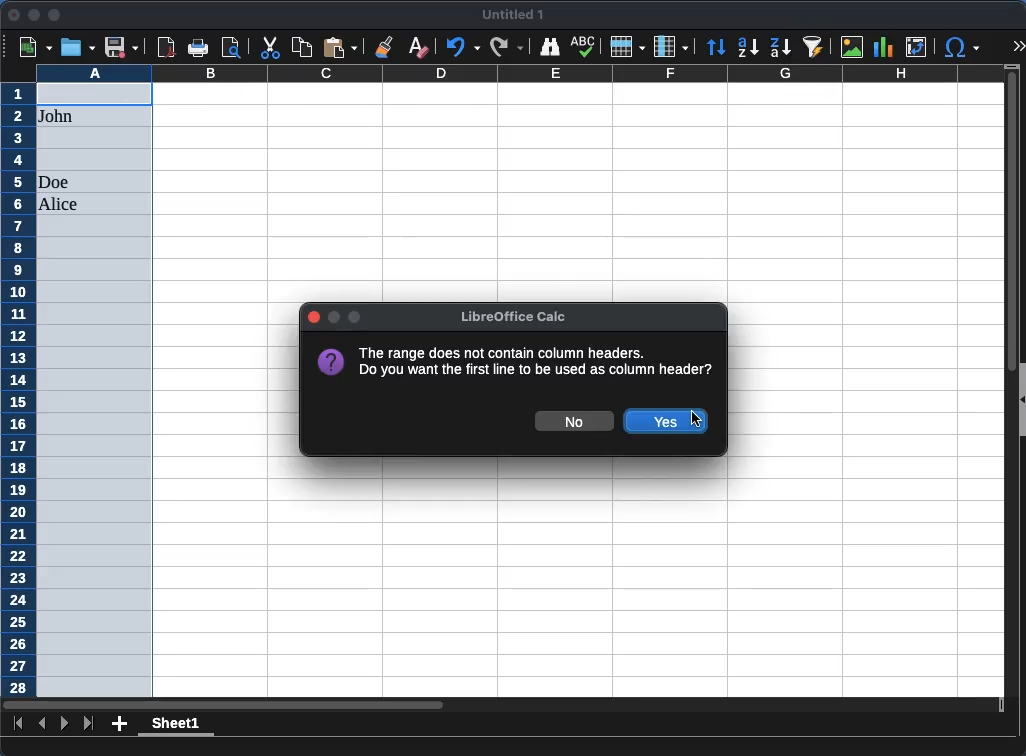 The image size is (1026, 756). What do you see at coordinates (95, 389) in the screenshot?
I see `selected range` at bounding box center [95, 389].